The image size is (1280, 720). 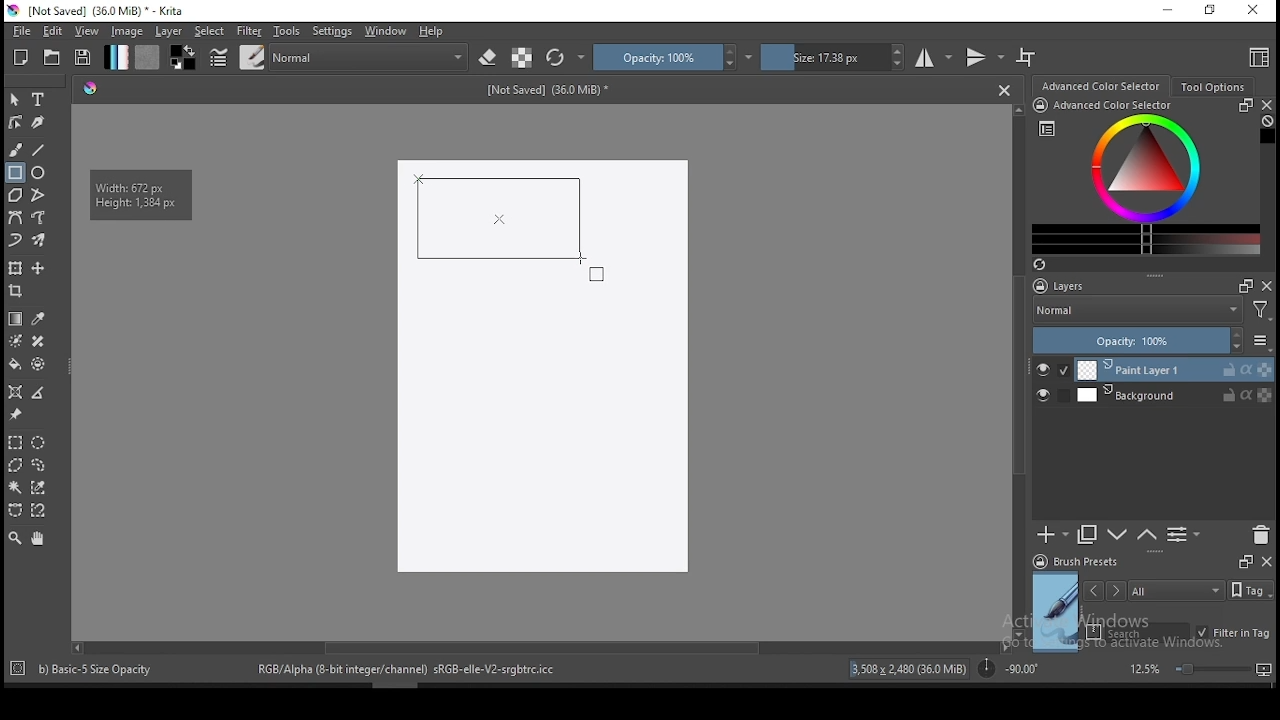 I want to click on horizontal mirror tool, so click(x=934, y=57).